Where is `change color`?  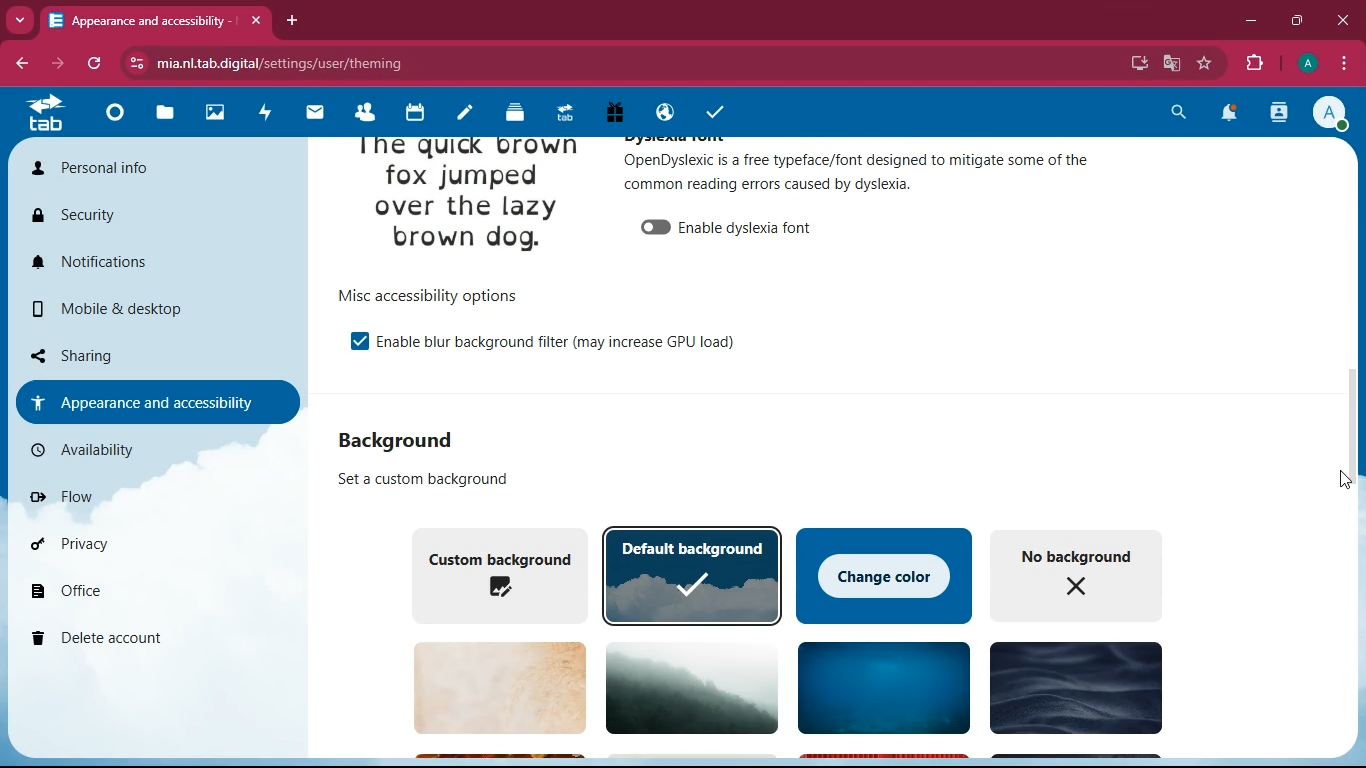
change color is located at coordinates (885, 573).